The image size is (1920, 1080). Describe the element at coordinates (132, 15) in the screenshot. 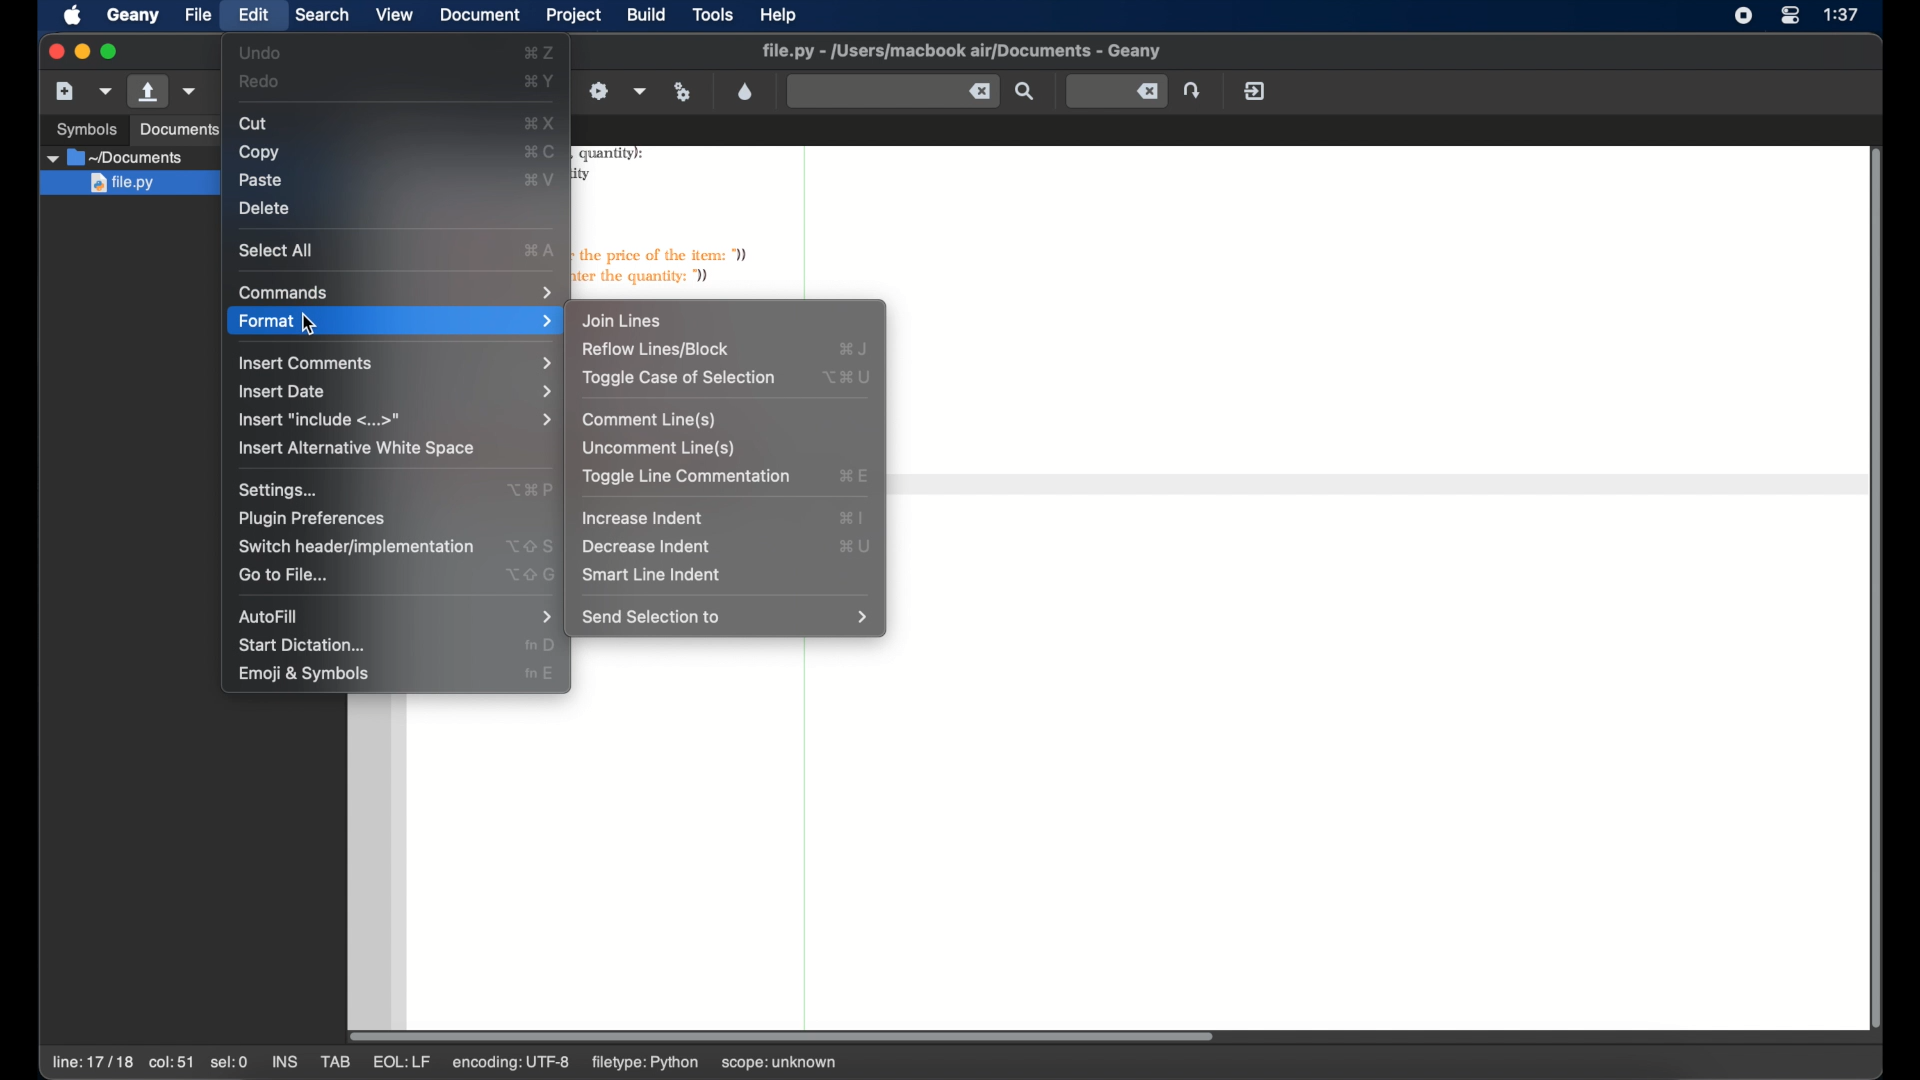

I see `geany` at that location.